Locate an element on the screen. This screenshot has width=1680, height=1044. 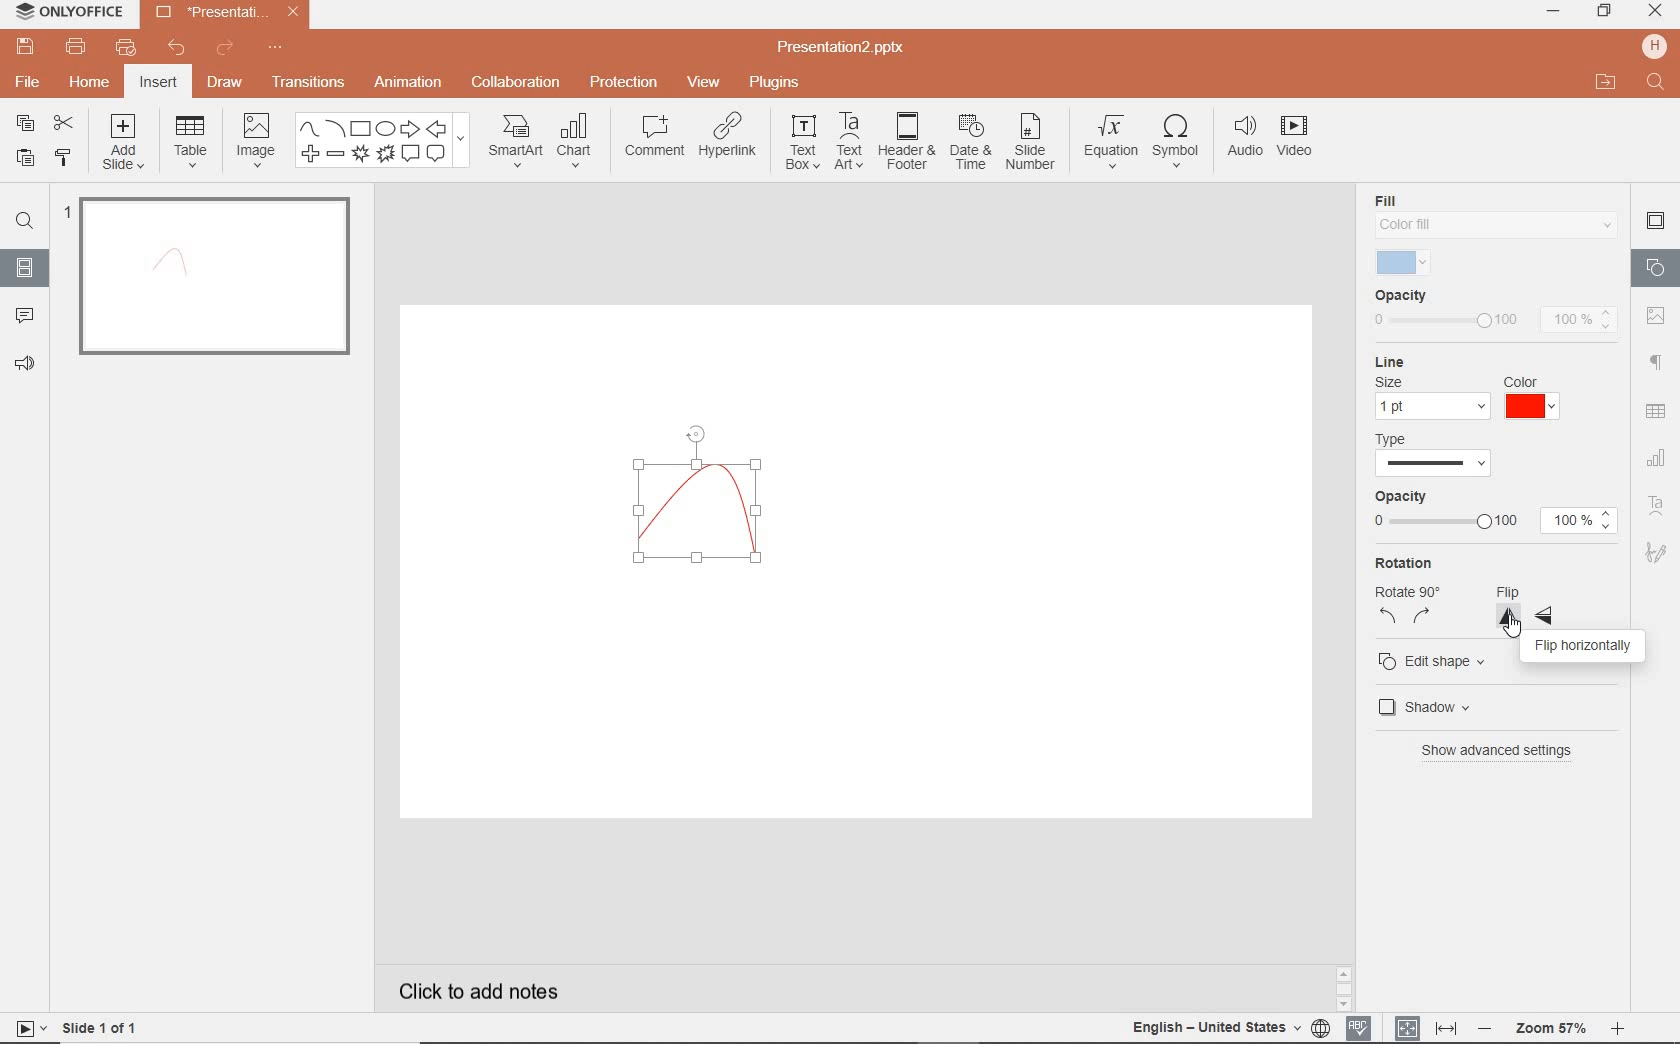
flip vertical is located at coordinates (1502, 606).